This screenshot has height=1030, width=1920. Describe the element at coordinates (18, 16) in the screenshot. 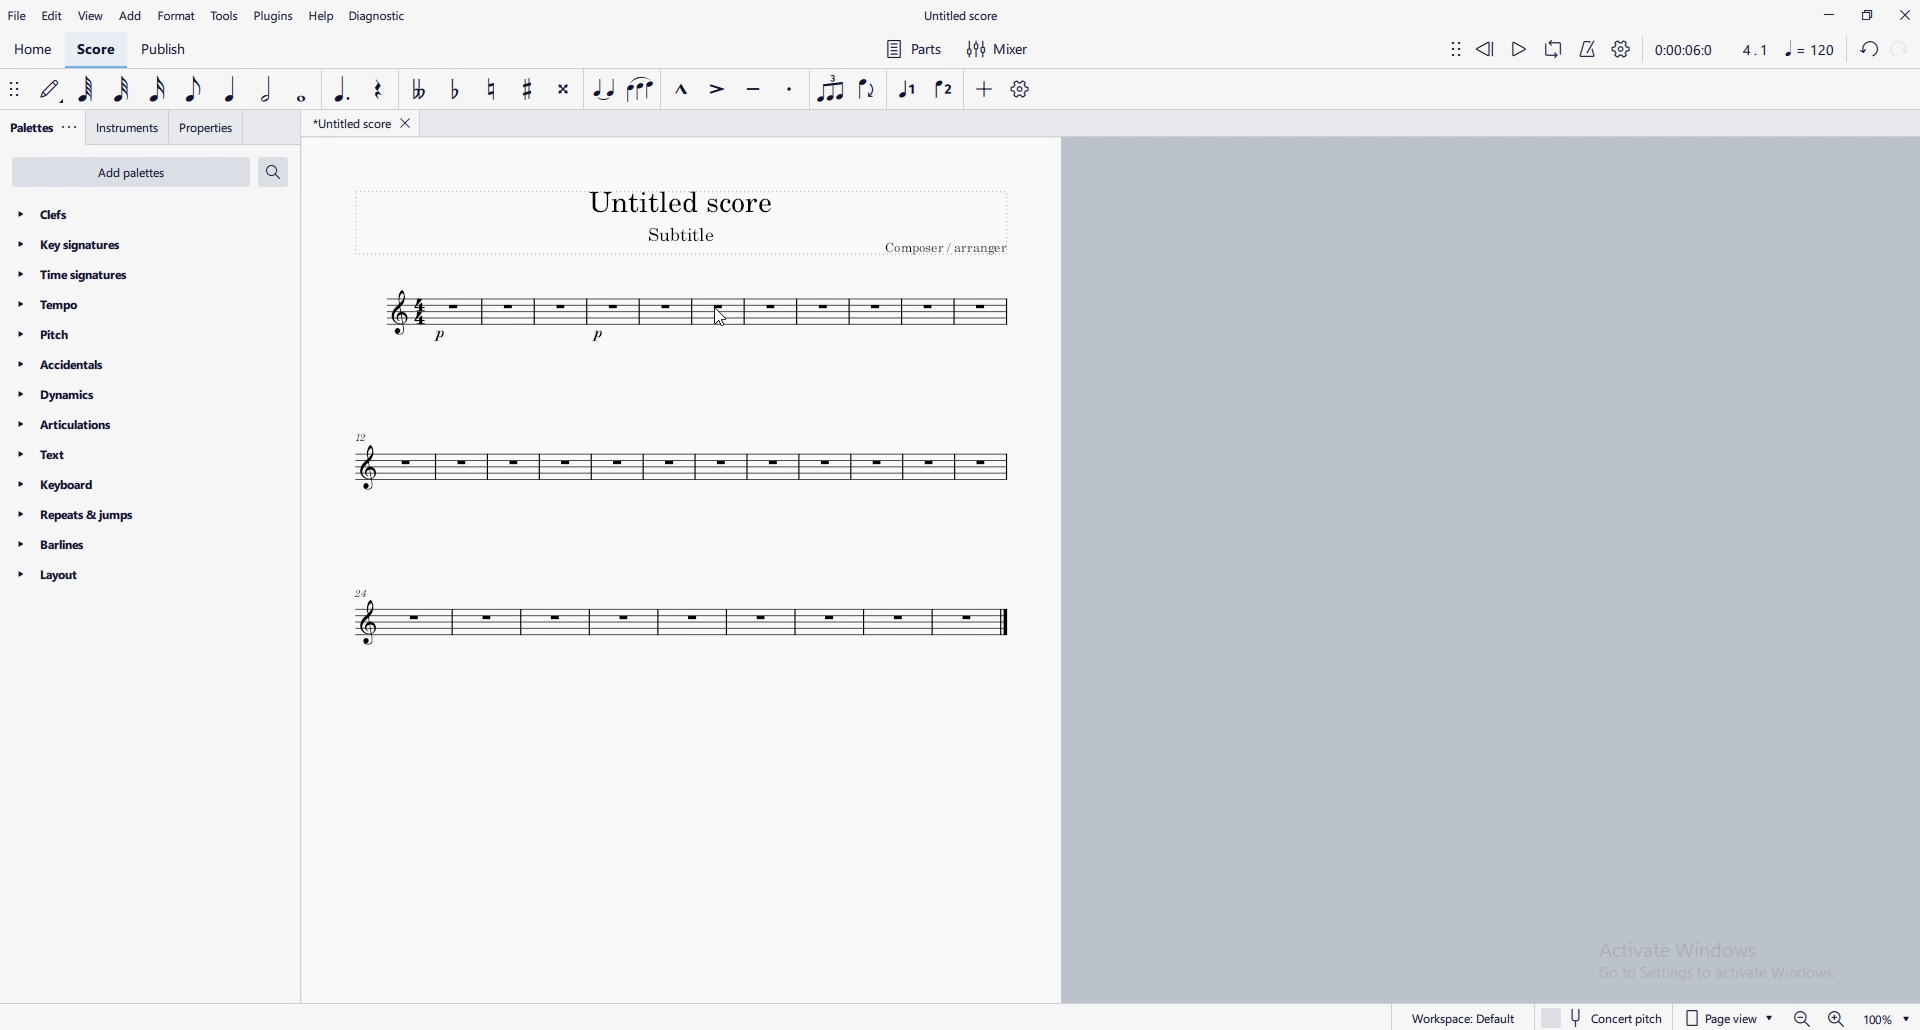

I see `file` at that location.